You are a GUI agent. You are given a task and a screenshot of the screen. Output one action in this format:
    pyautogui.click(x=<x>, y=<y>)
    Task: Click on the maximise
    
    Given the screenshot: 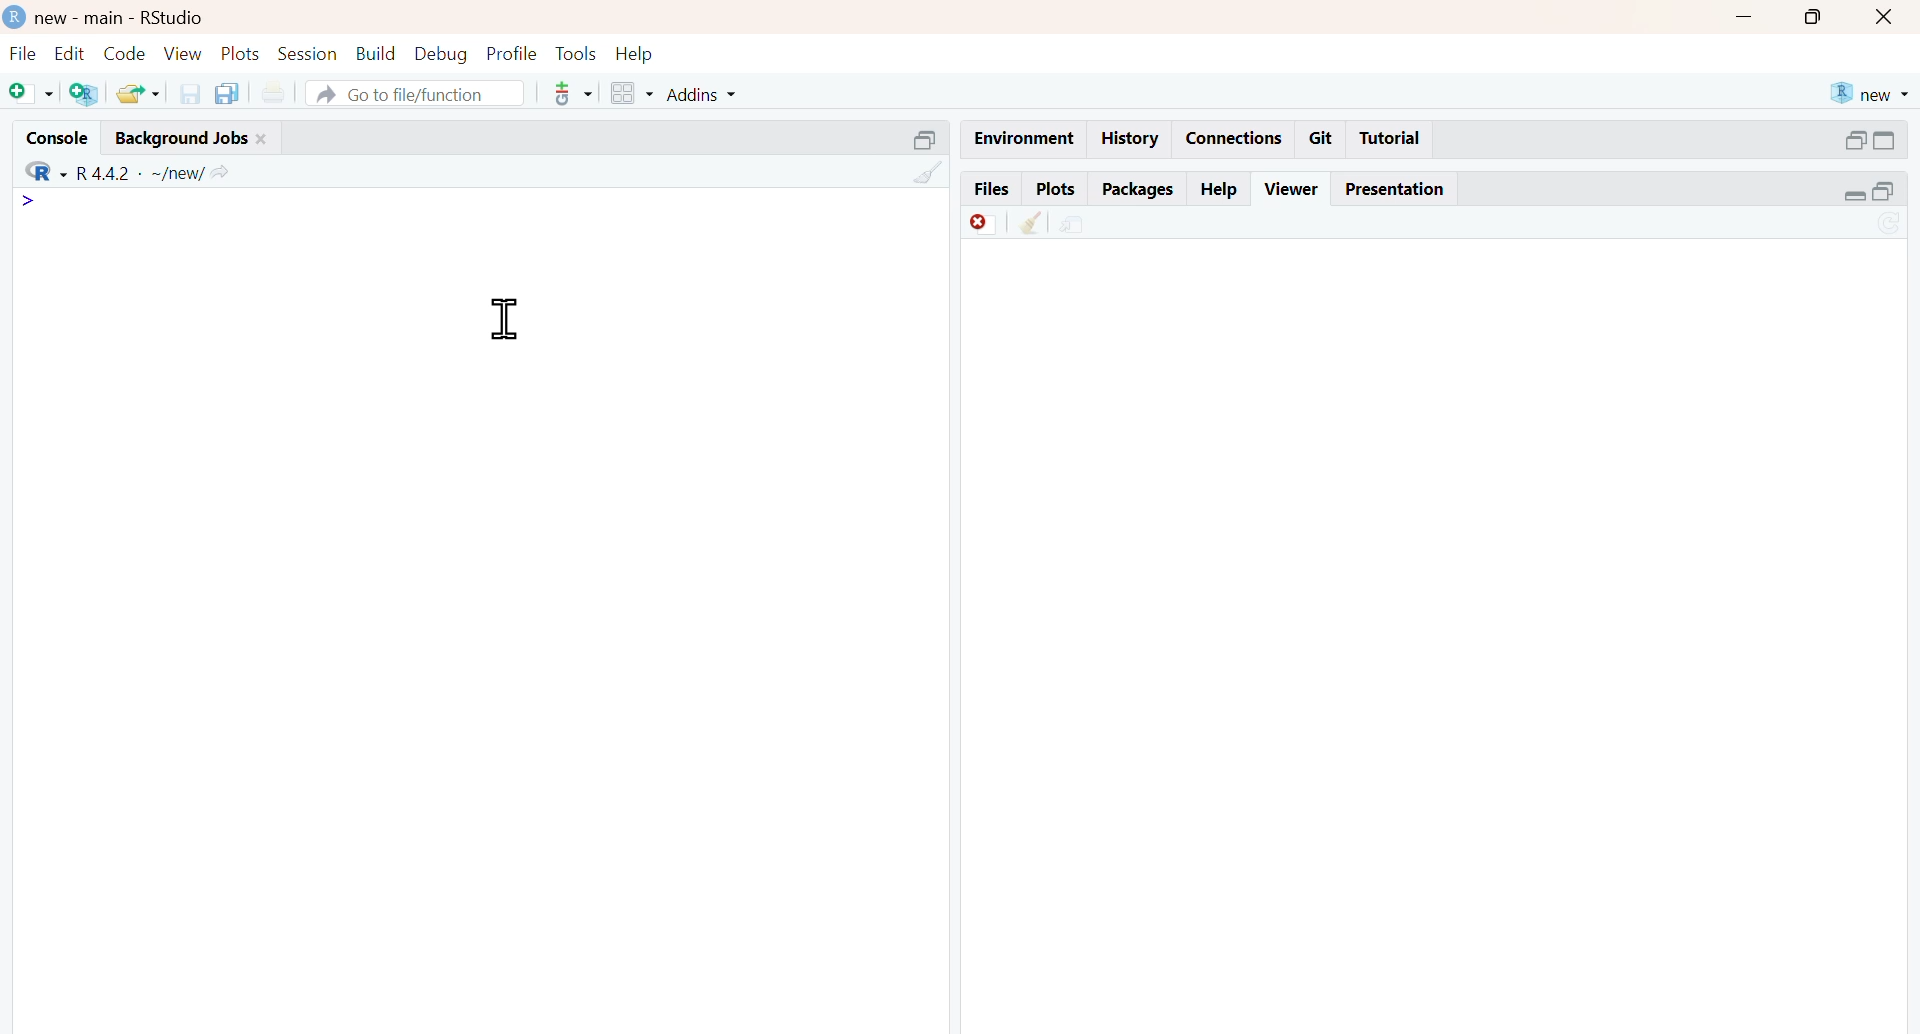 What is the action you would take?
    pyautogui.click(x=1815, y=15)
    